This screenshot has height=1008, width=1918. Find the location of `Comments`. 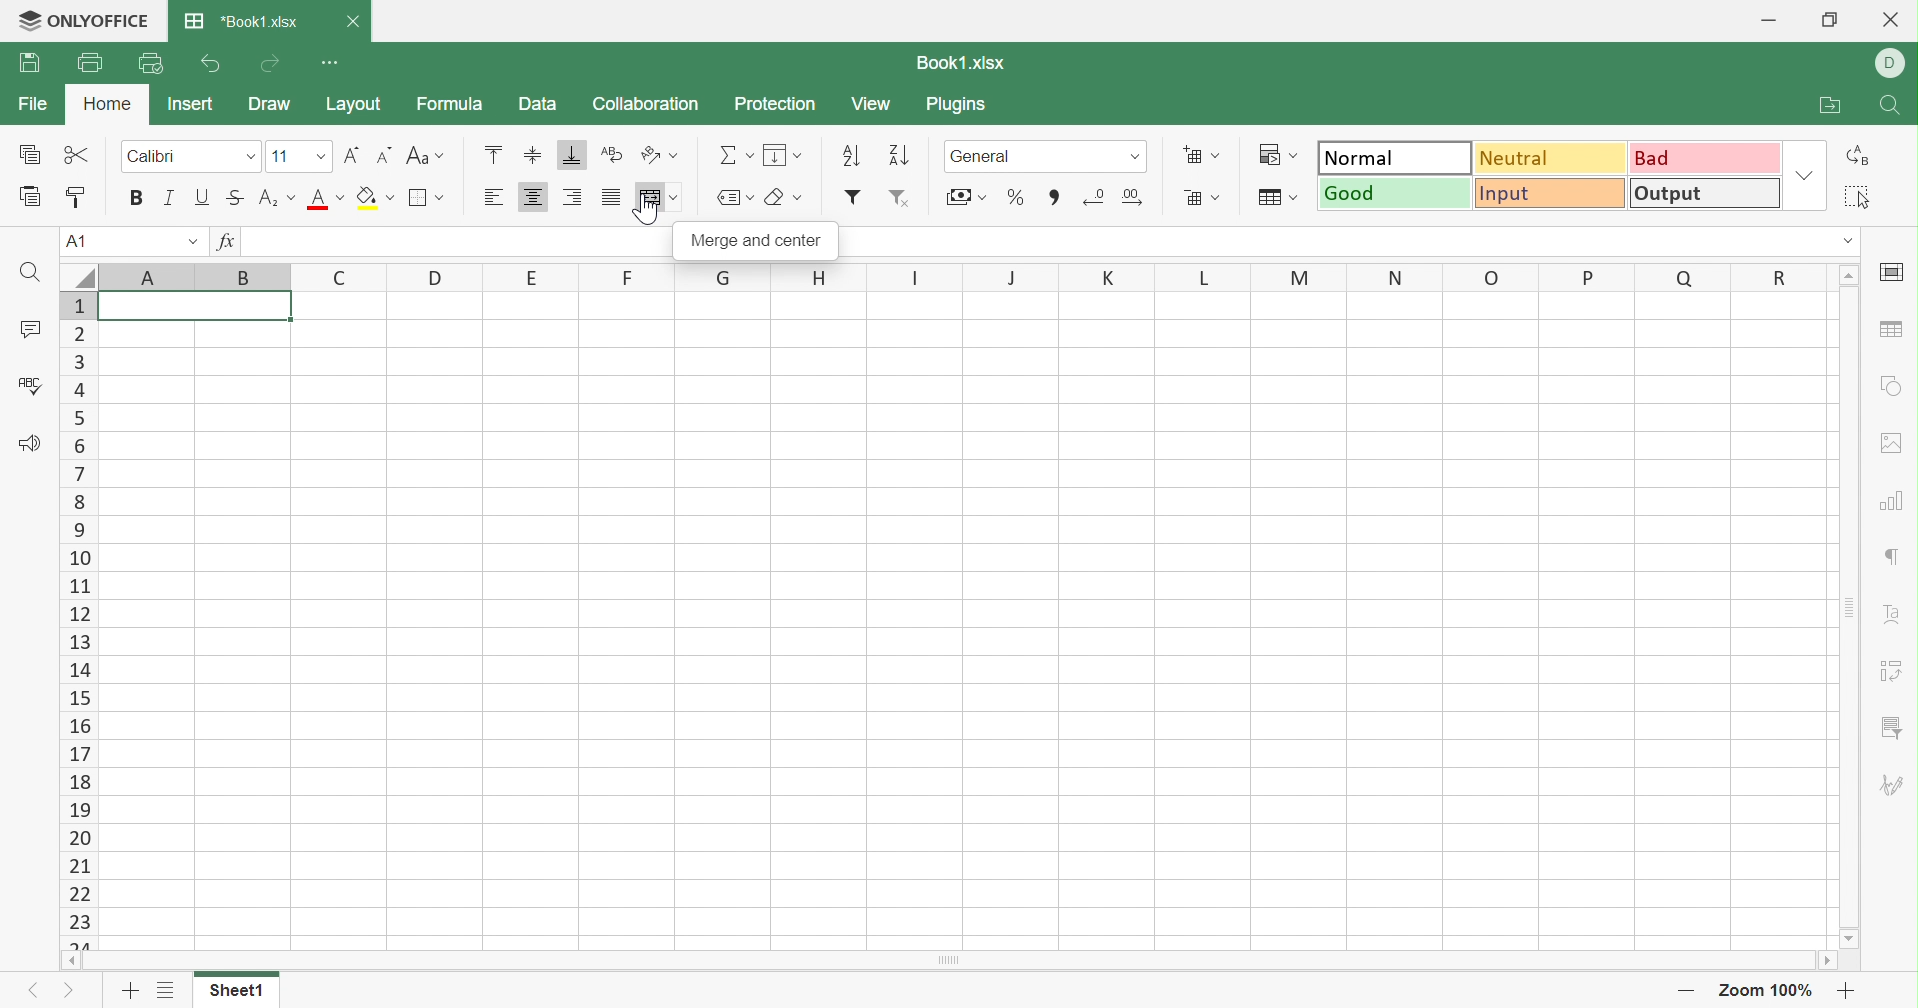

Comments is located at coordinates (33, 330).